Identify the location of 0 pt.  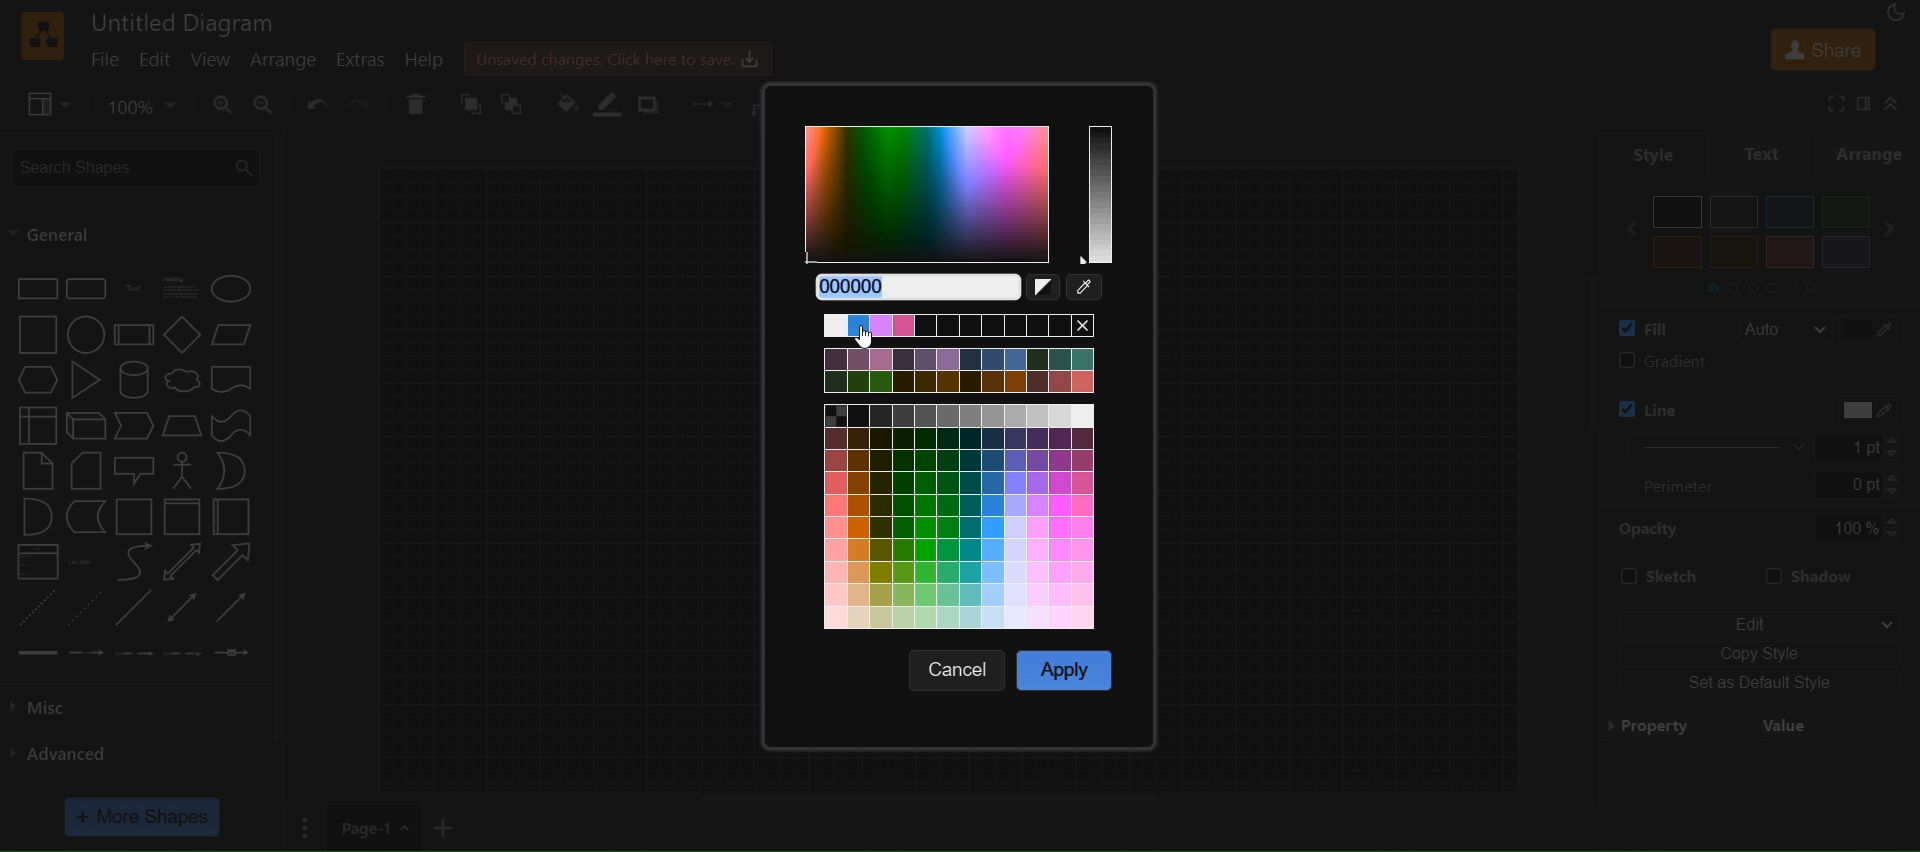
(1859, 486).